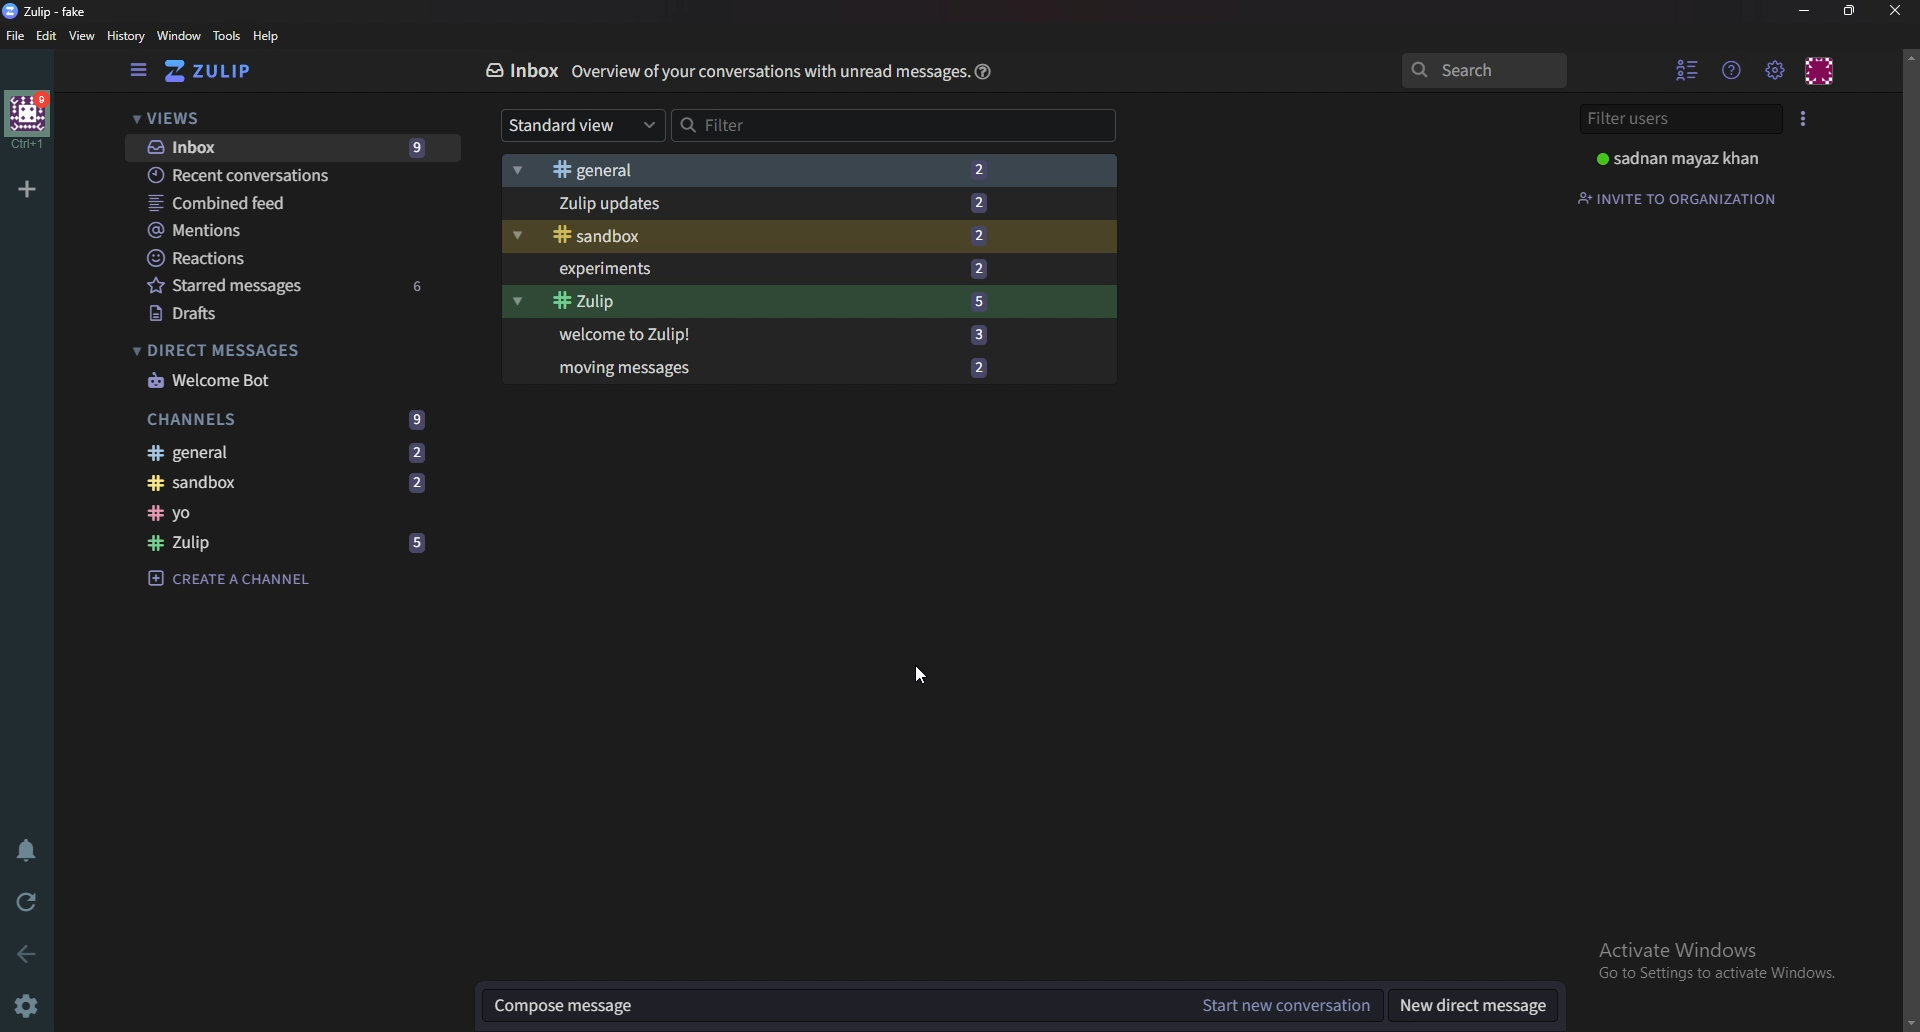 This screenshot has height=1032, width=1920. What do you see at coordinates (285, 258) in the screenshot?
I see `Reactions` at bounding box center [285, 258].